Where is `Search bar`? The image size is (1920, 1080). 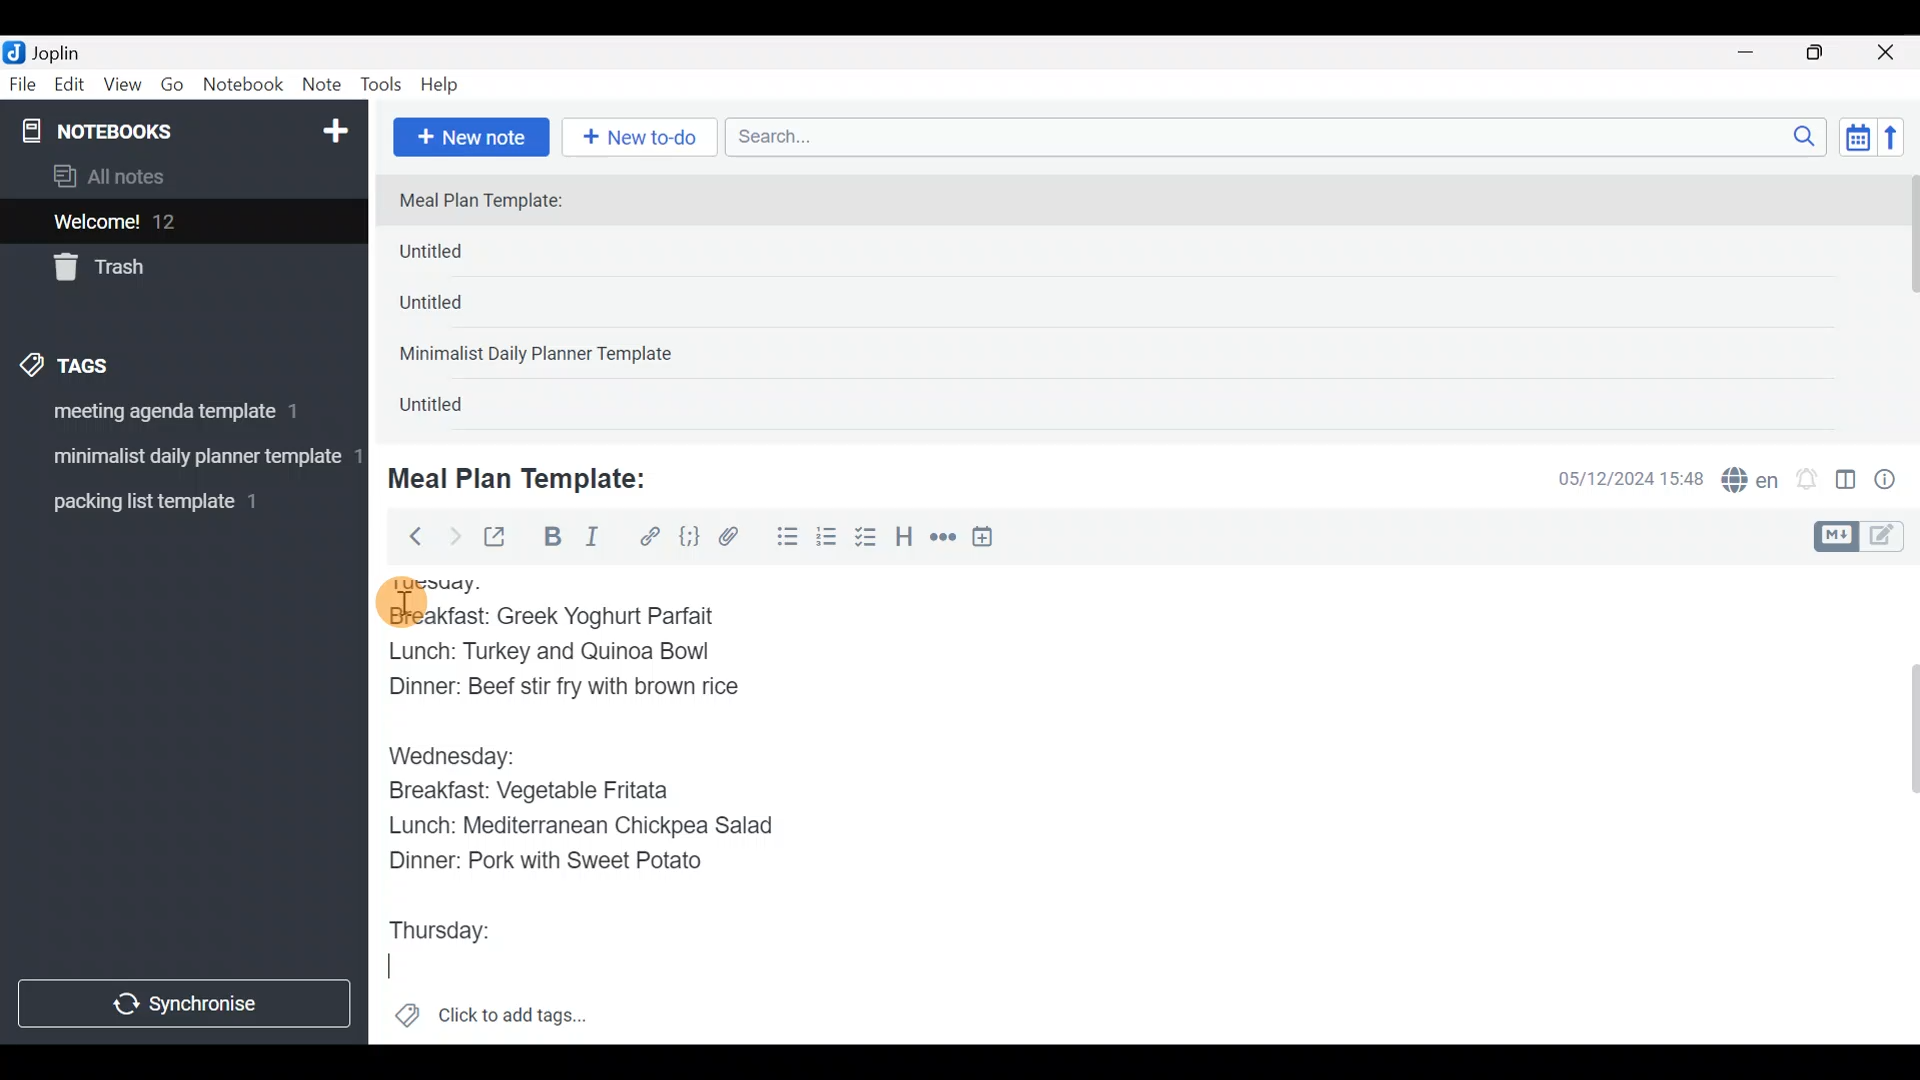 Search bar is located at coordinates (1281, 134).